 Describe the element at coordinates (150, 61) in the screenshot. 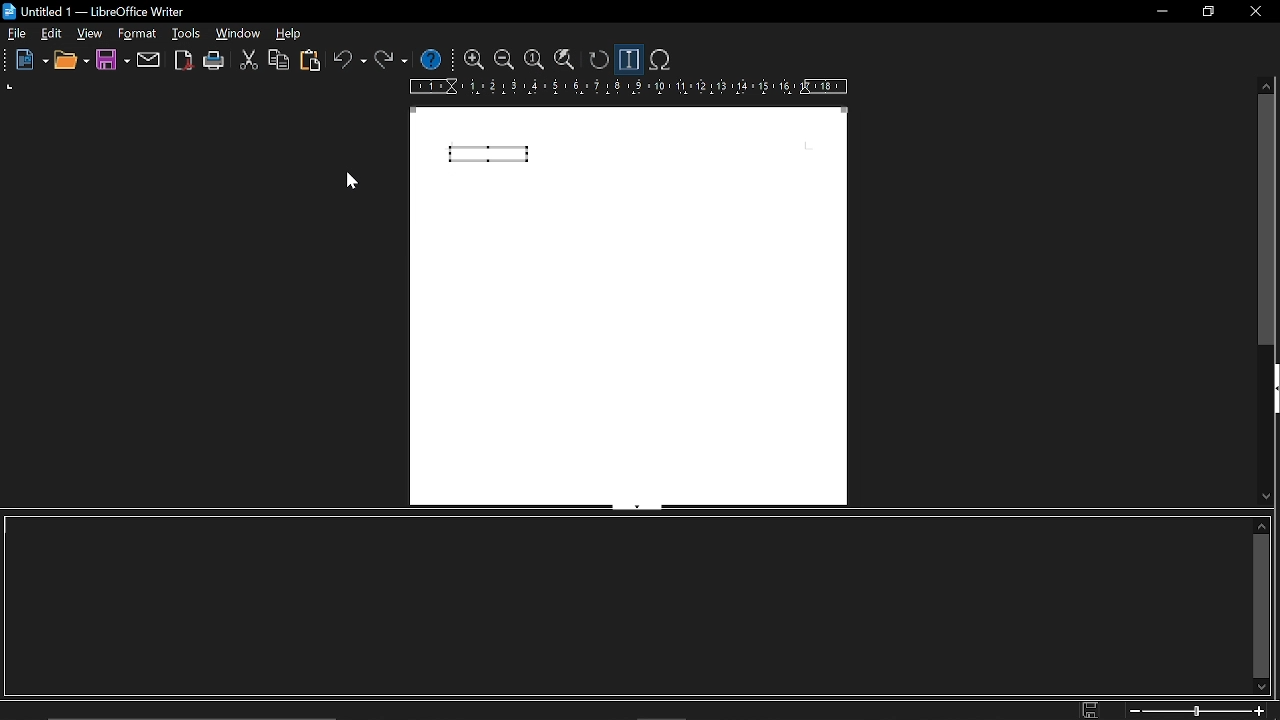

I see `attach` at that location.